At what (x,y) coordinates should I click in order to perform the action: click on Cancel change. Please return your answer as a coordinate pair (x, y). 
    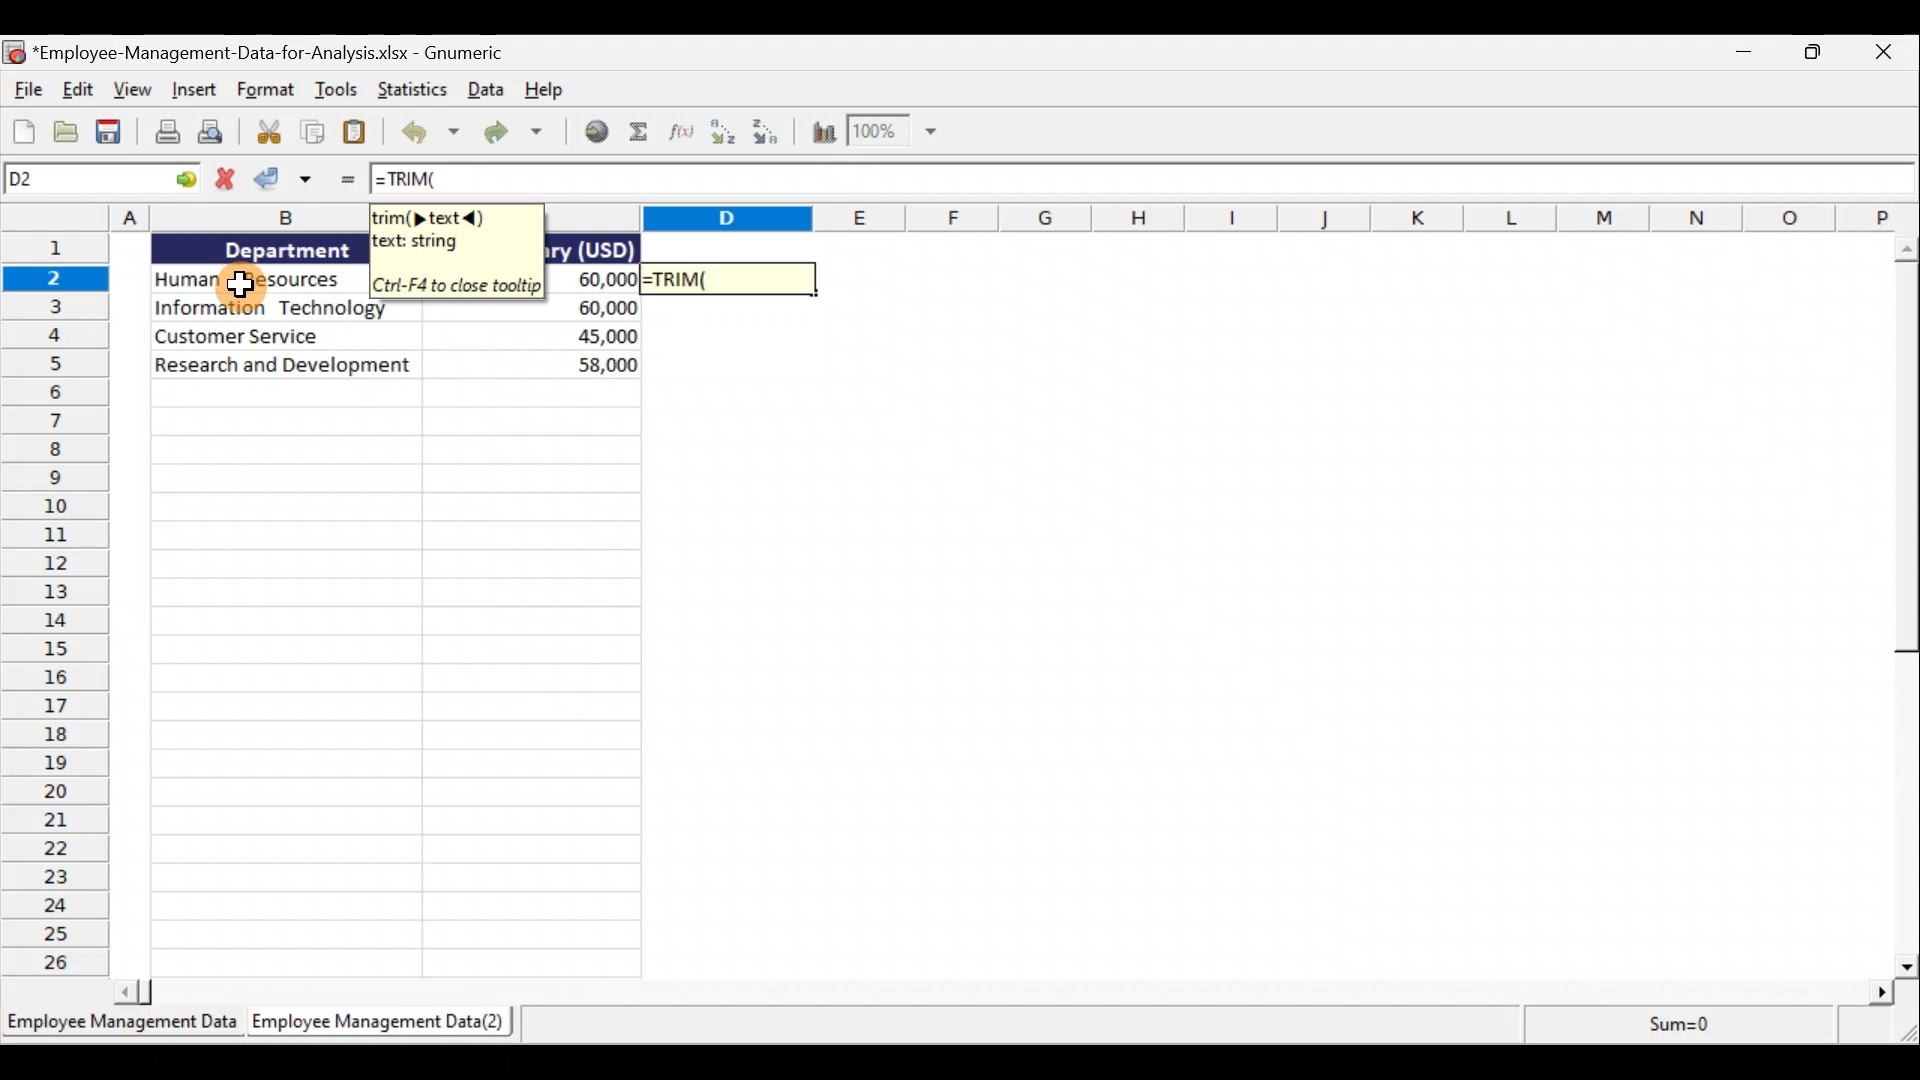
    Looking at the image, I should click on (231, 178).